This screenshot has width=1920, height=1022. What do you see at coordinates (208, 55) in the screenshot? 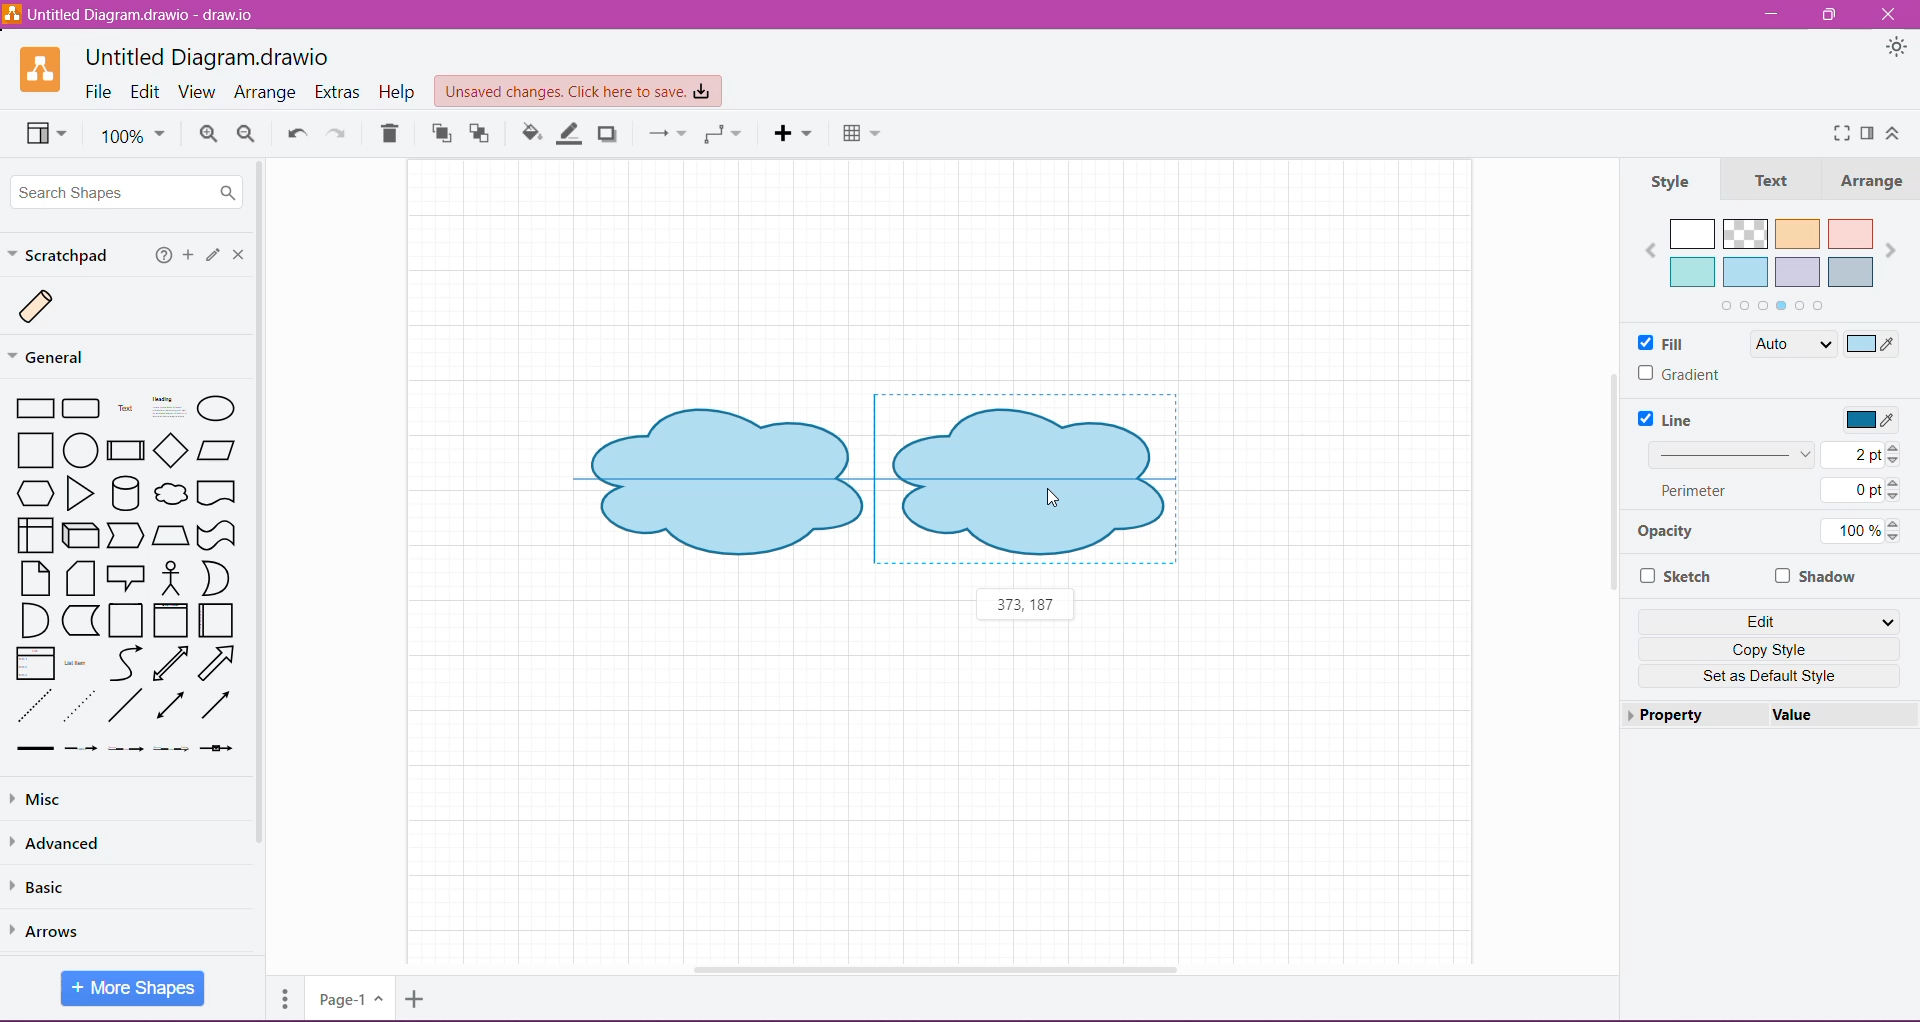
I see `Untitled Diagram.draw.io` at bounding box center [208, 55].